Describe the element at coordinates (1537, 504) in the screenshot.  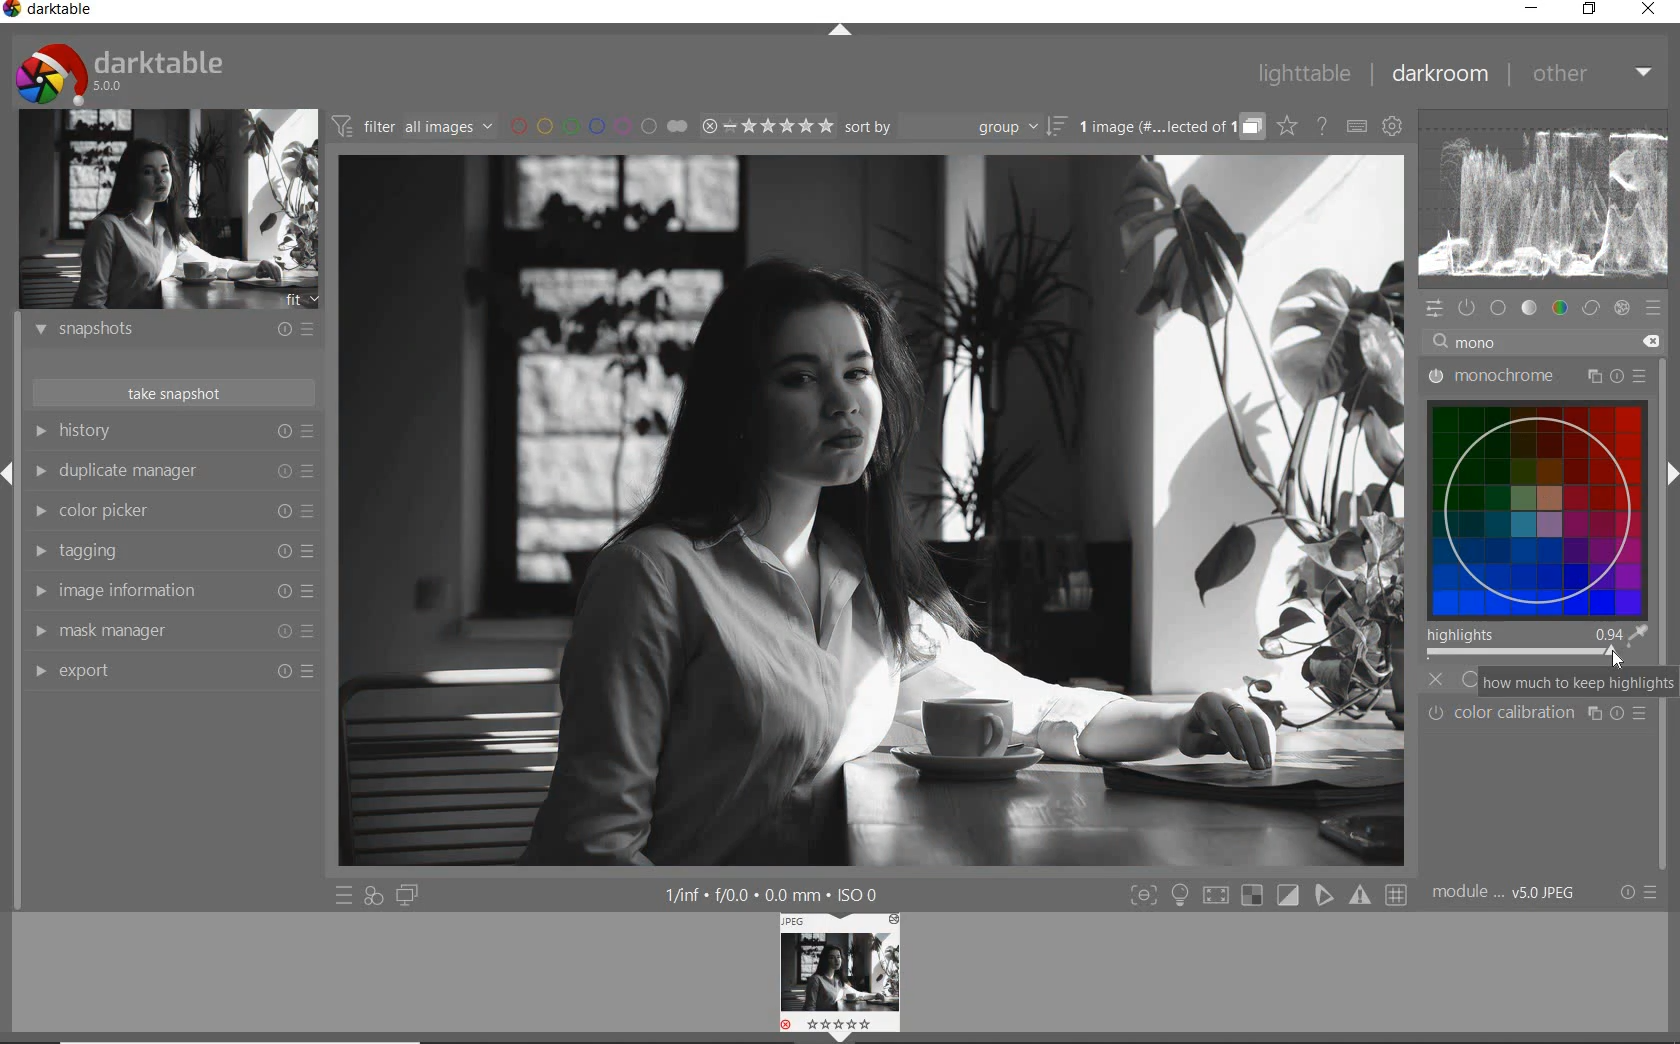
I see `virtual color map` at that location.